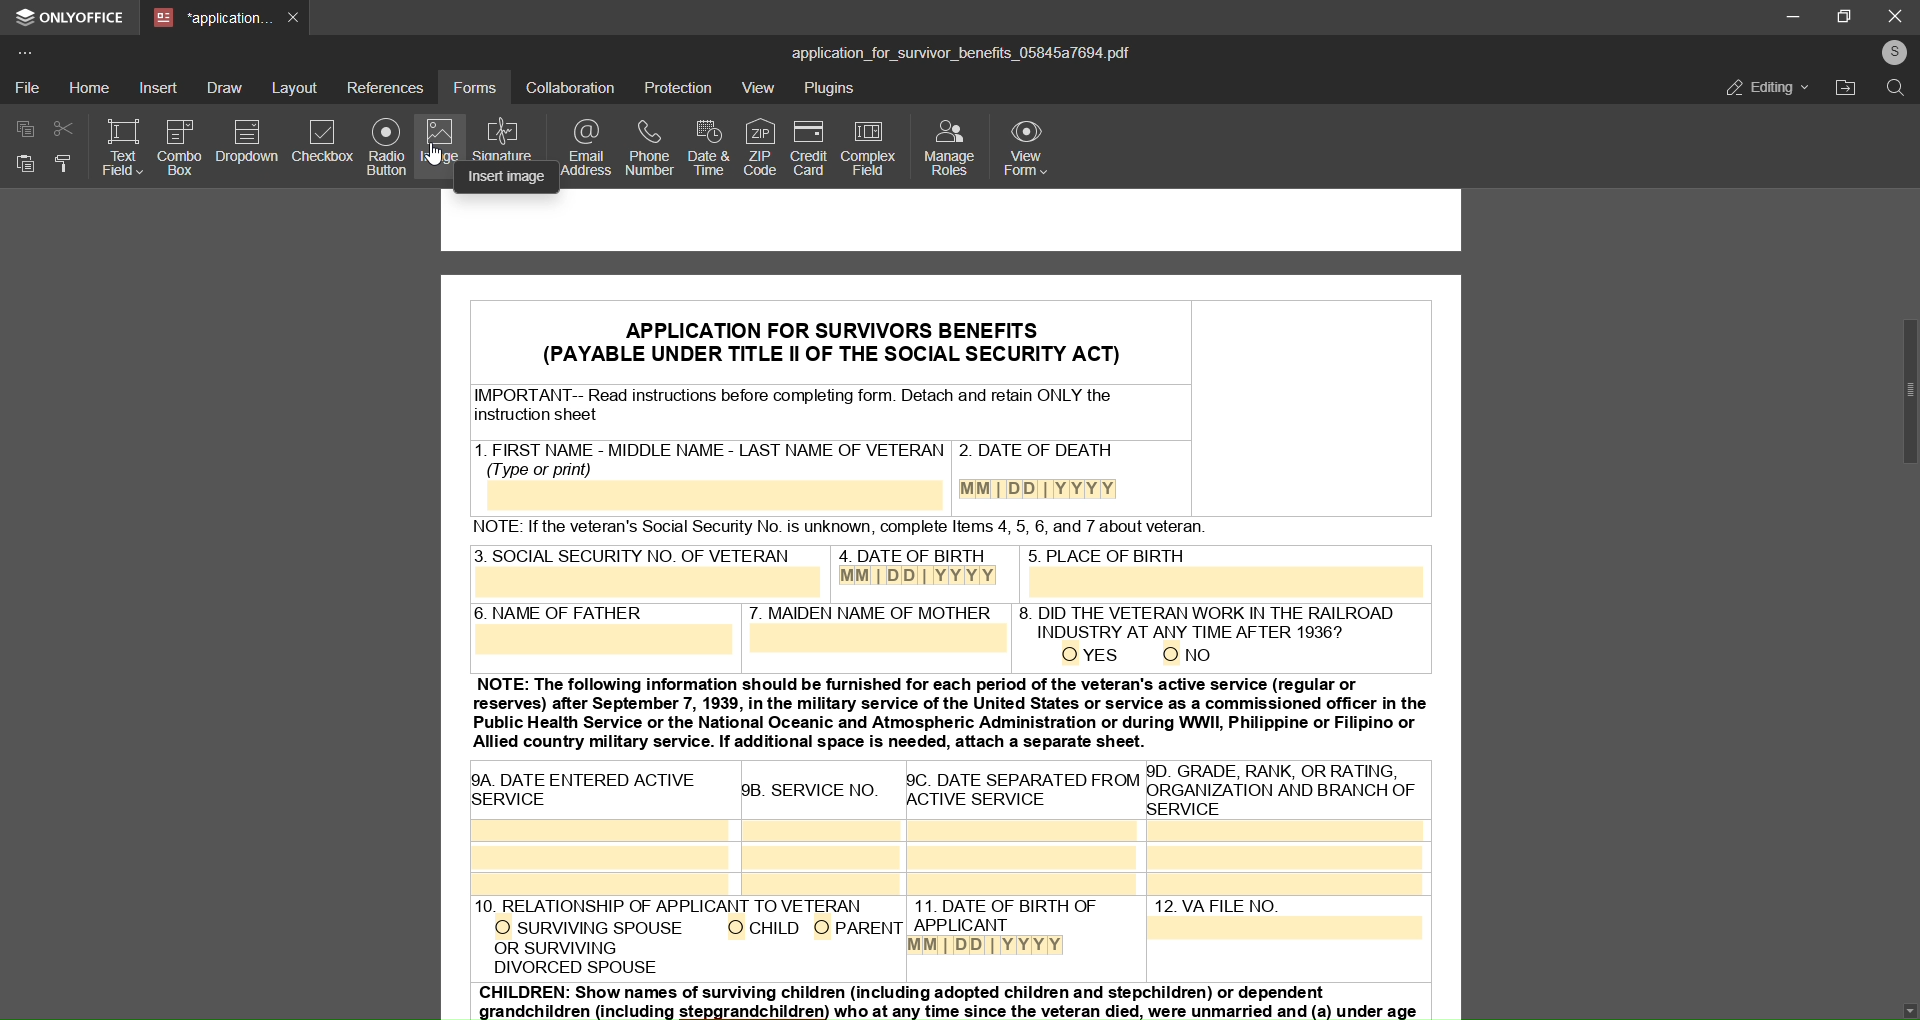 Image resolution: width=1920 pixels, height=1020 pixels. Describe the element at coordinates (806, 149) in the screenshot. I see `credit card` at that location.